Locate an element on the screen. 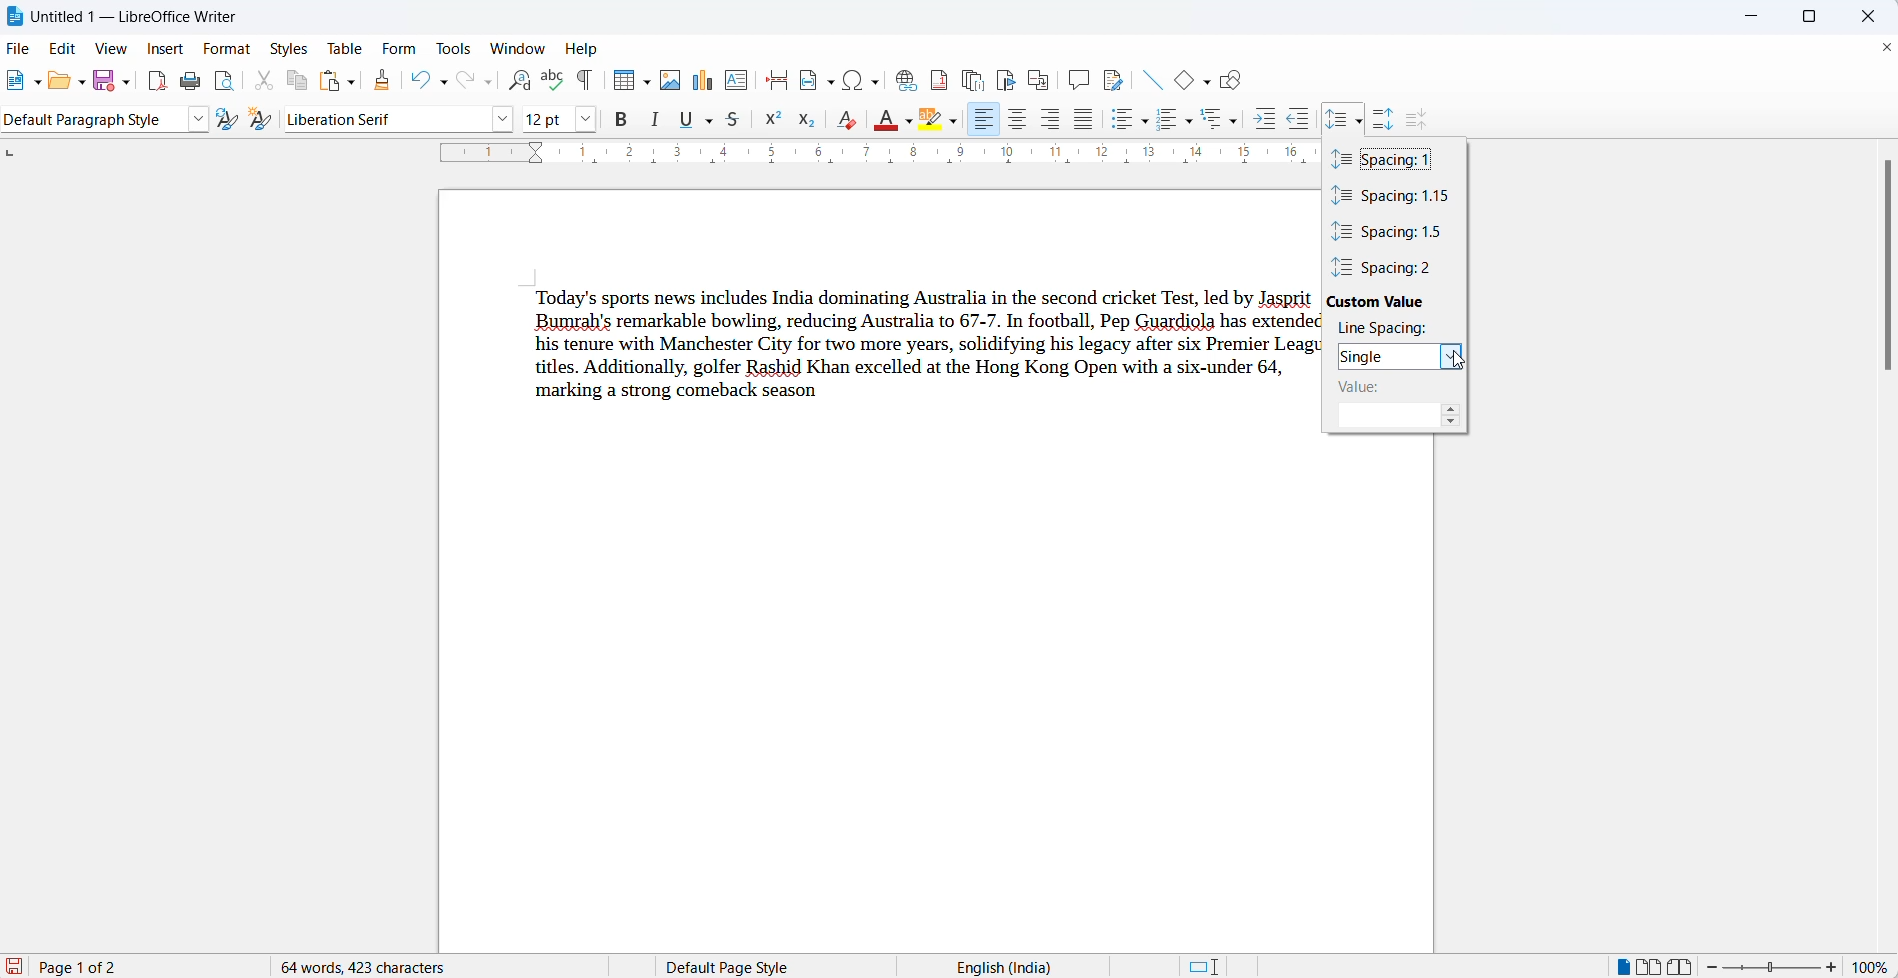  insert images is located at coordinates (673, 81).